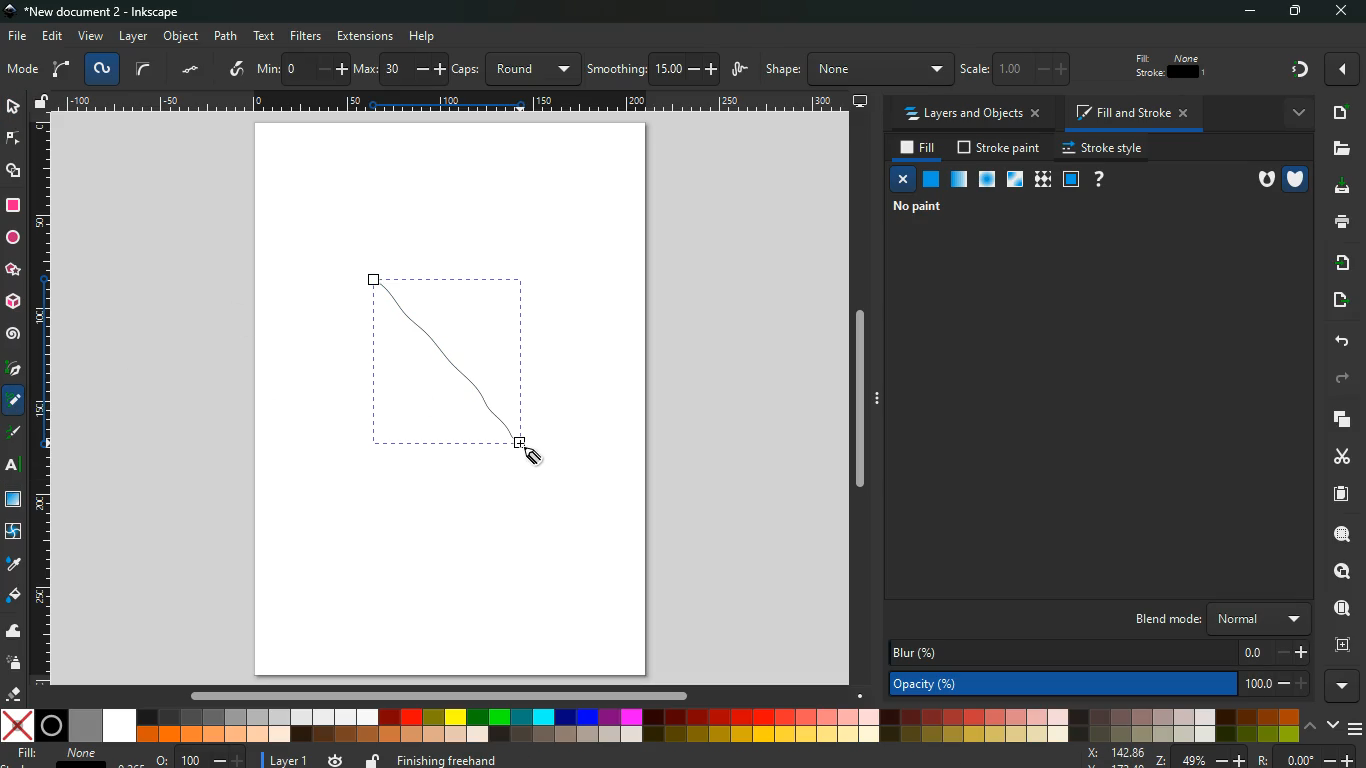 The height and width of the screenshot is (768, 1366). Describe the element at coordinates (144, 71) in the screenshot. I see `curve` at that location.